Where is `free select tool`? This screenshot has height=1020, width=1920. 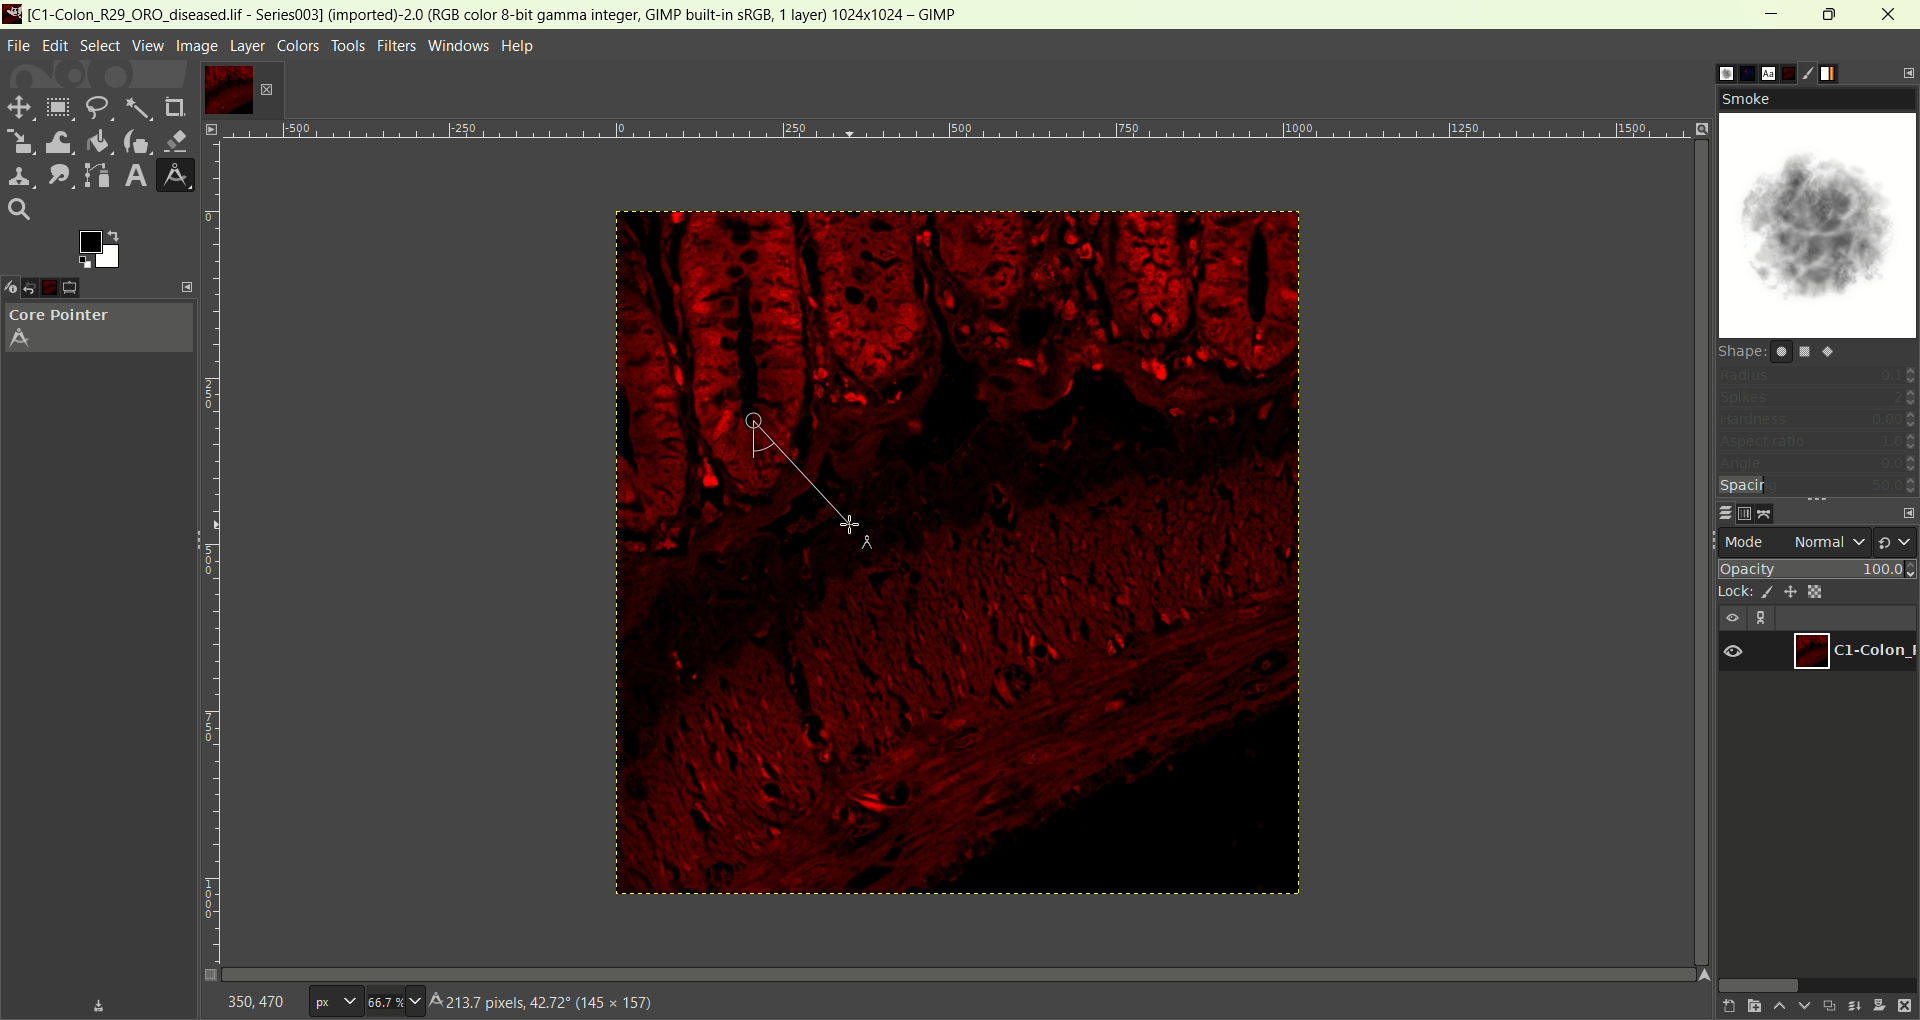
free select tool is located at coordinates (97, 109).